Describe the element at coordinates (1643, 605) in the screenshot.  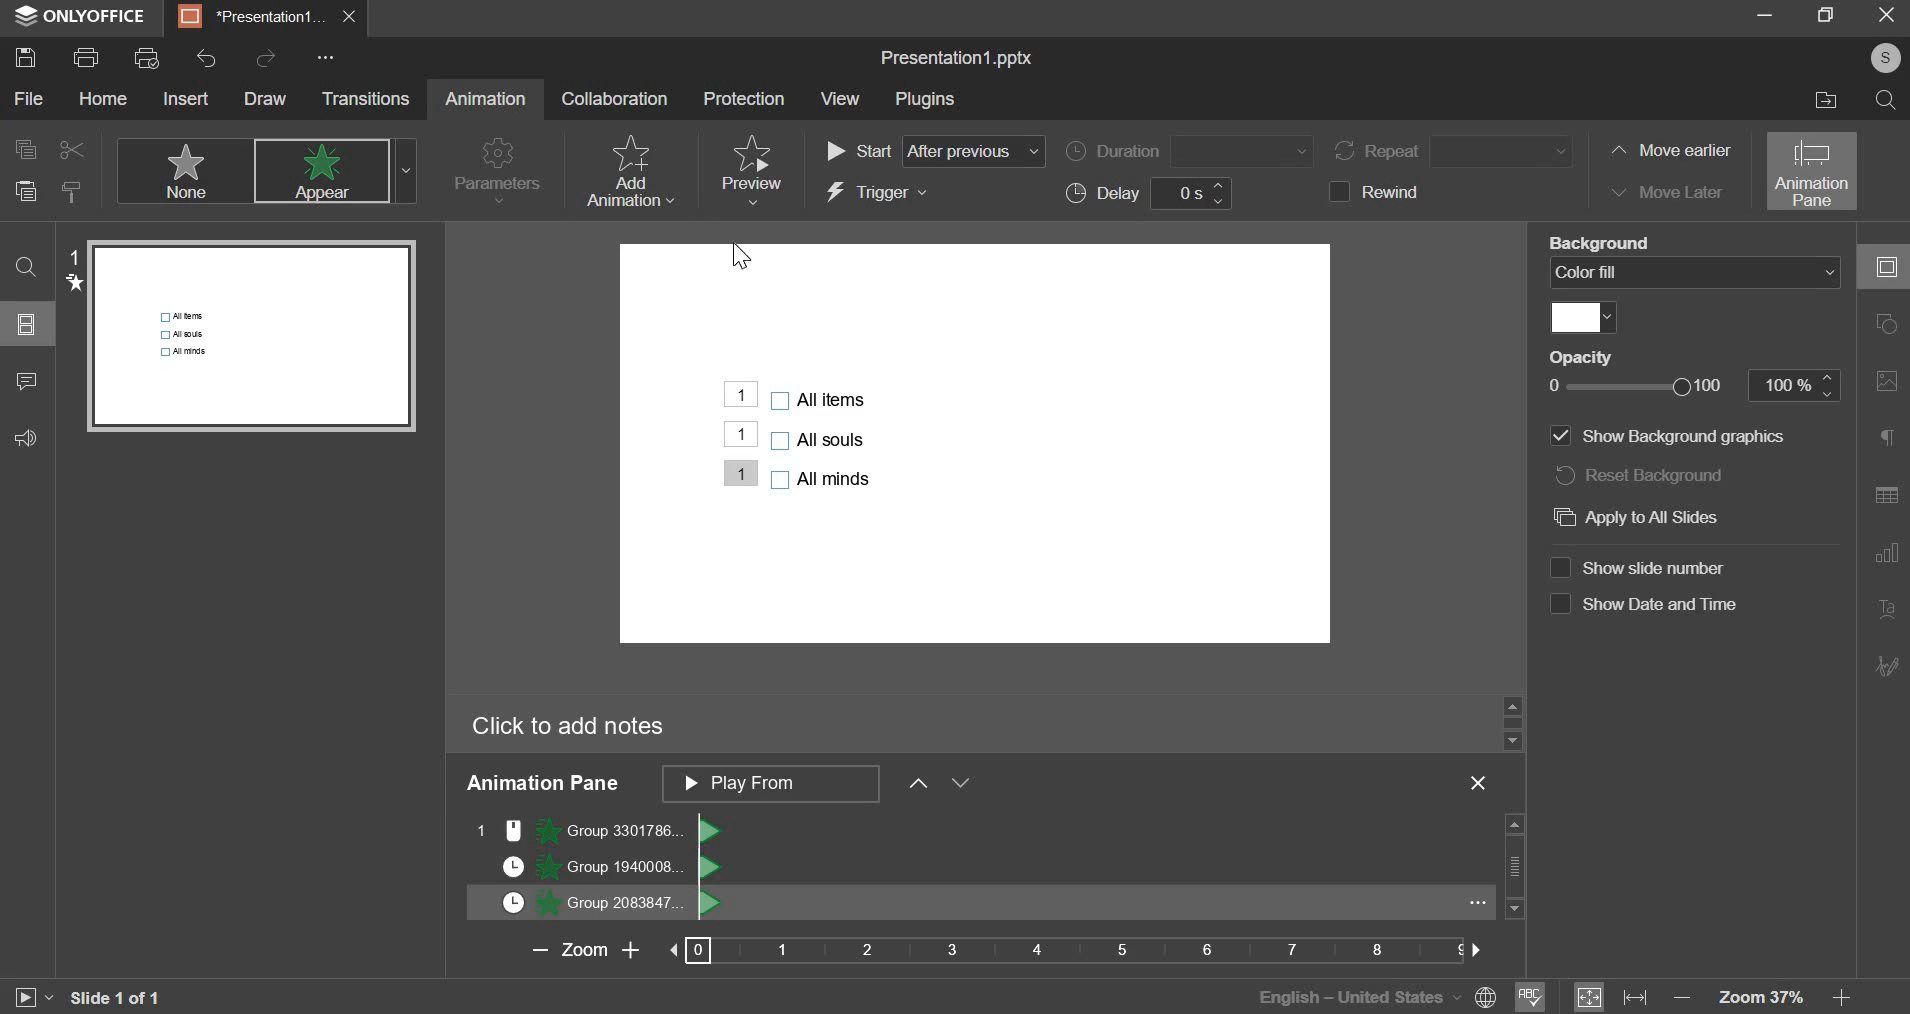
I see `show date and time` at that location.